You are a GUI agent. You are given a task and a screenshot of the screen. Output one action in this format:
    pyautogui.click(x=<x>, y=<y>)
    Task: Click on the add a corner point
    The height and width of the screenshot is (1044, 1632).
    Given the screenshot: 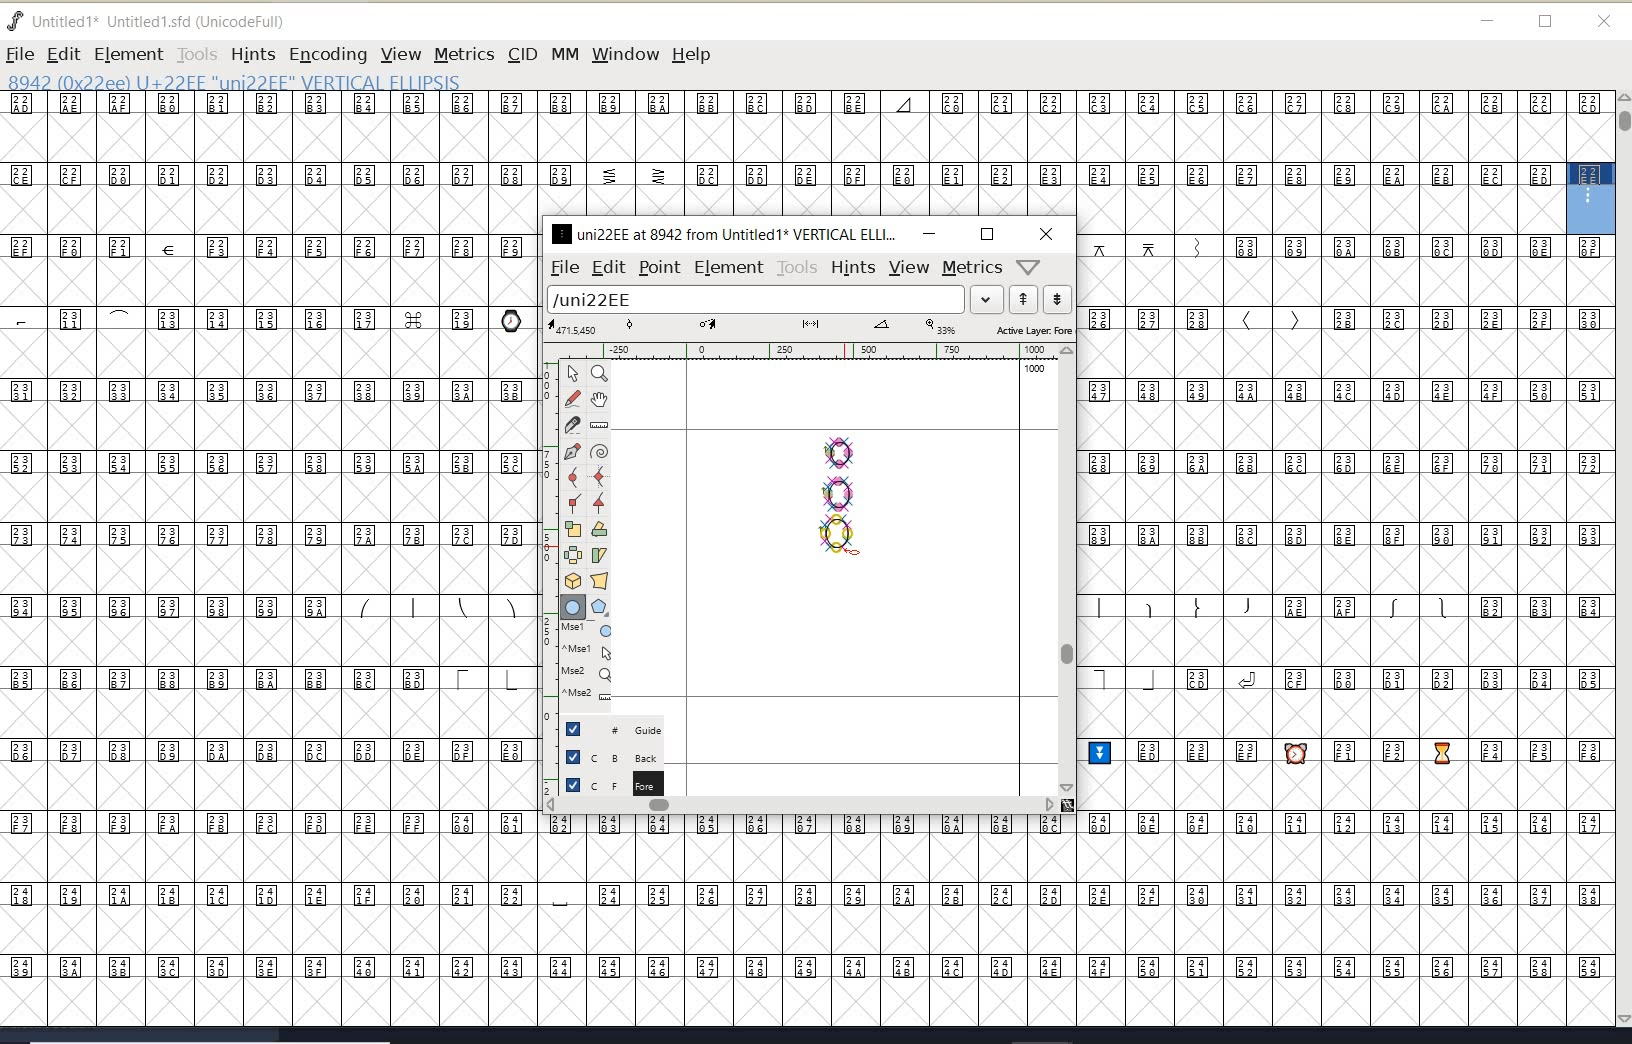 What is the action you would take?
    pyautogui.click(x=575, y=502)
    